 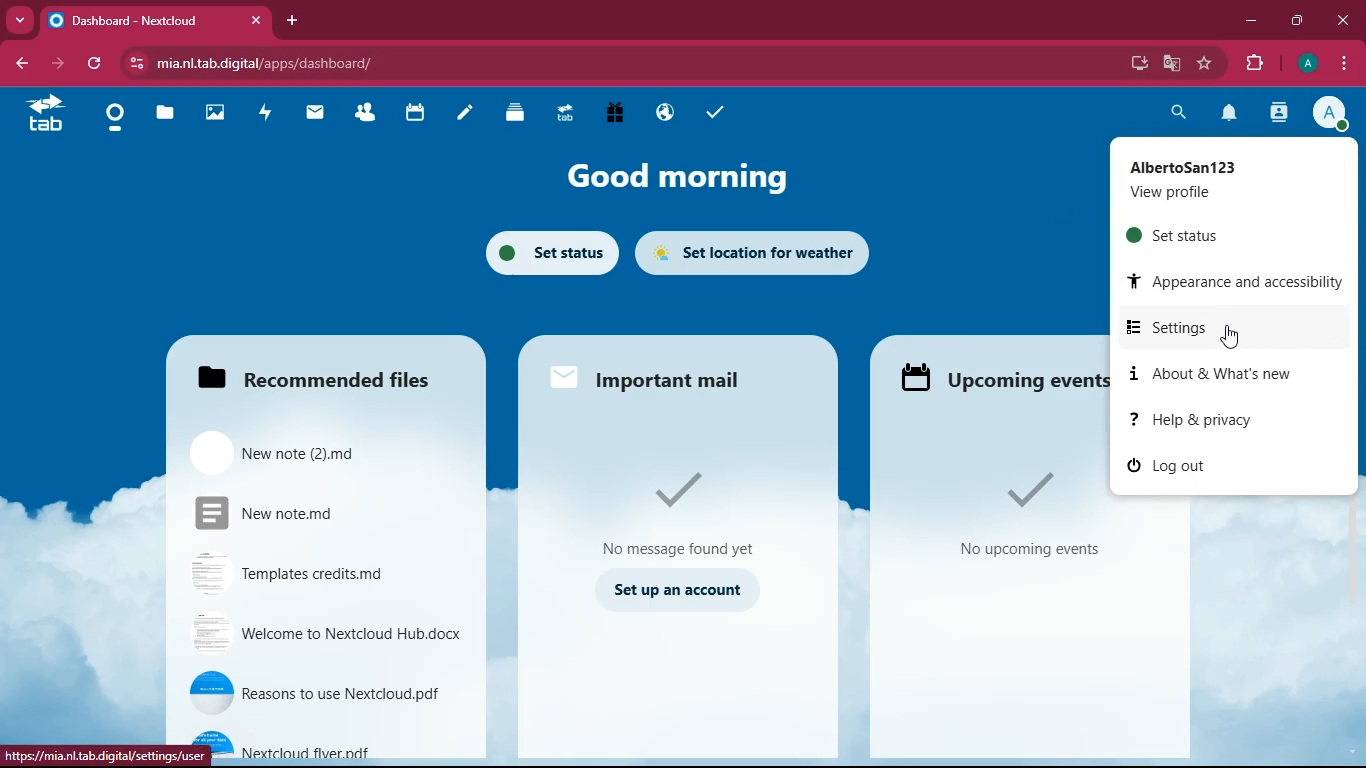 I want to click on set status, so click(x=552, y=252).